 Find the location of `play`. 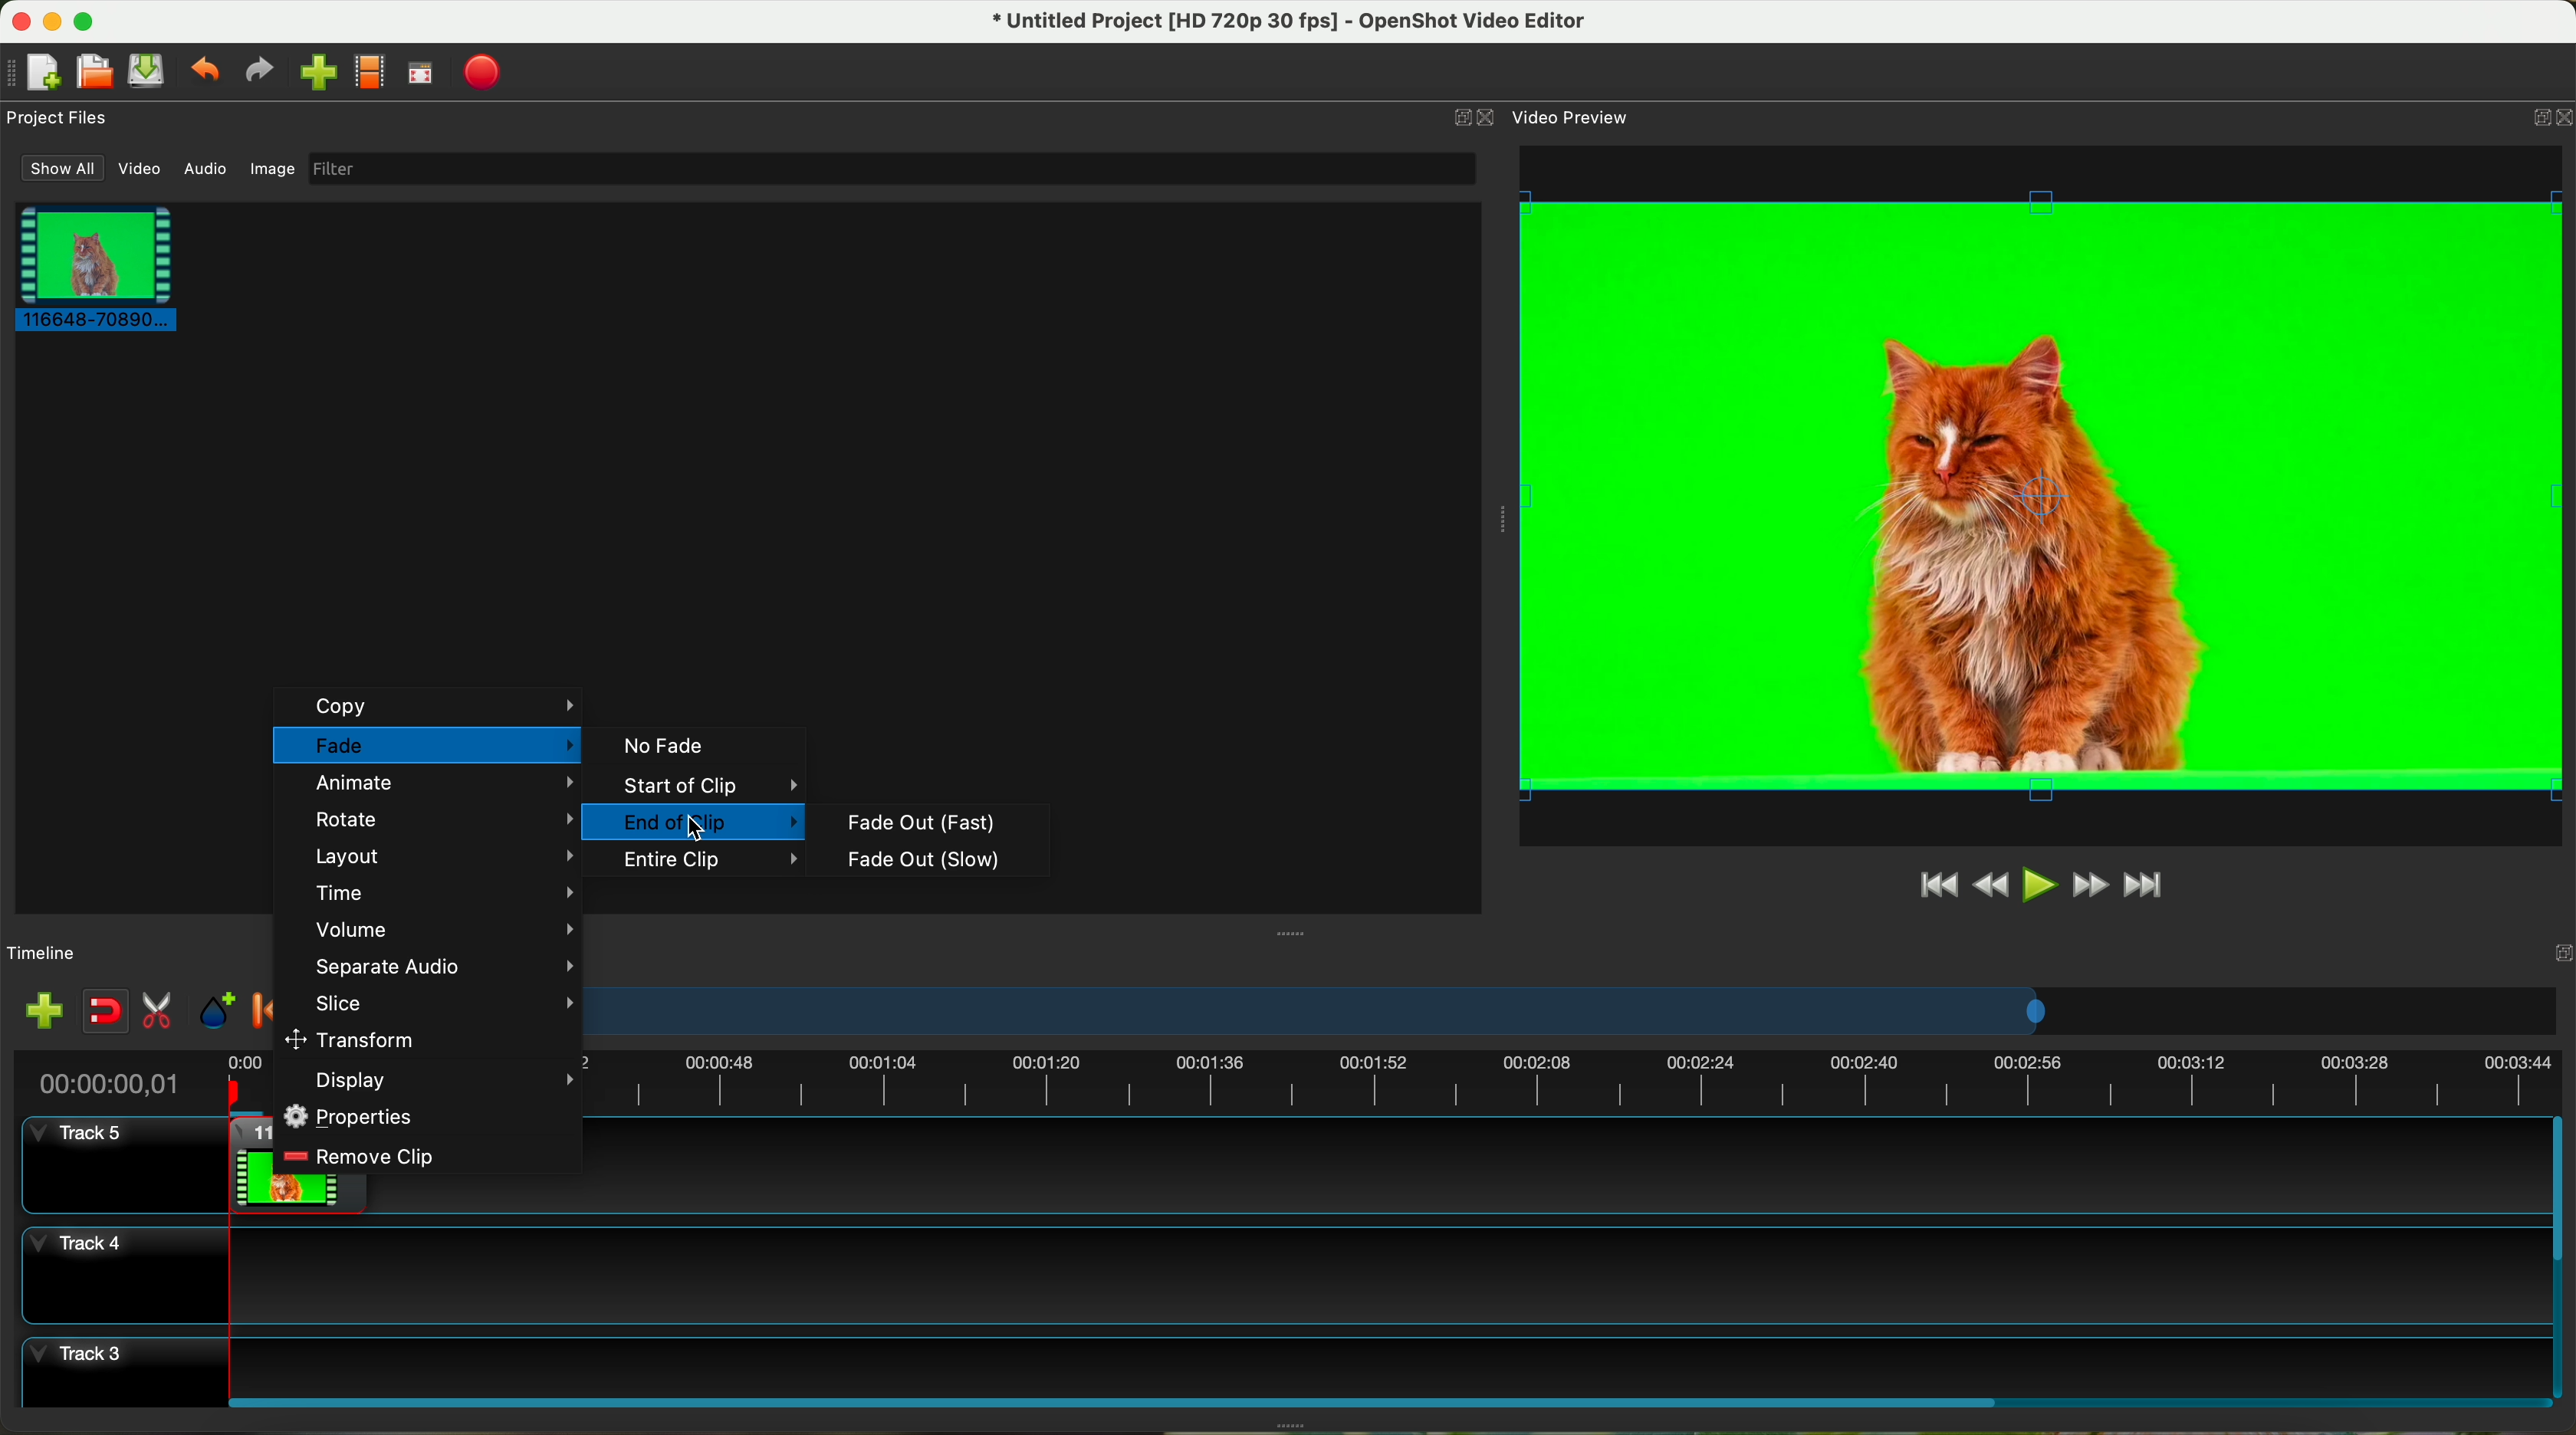

play is located at coordinates (2038, 884).